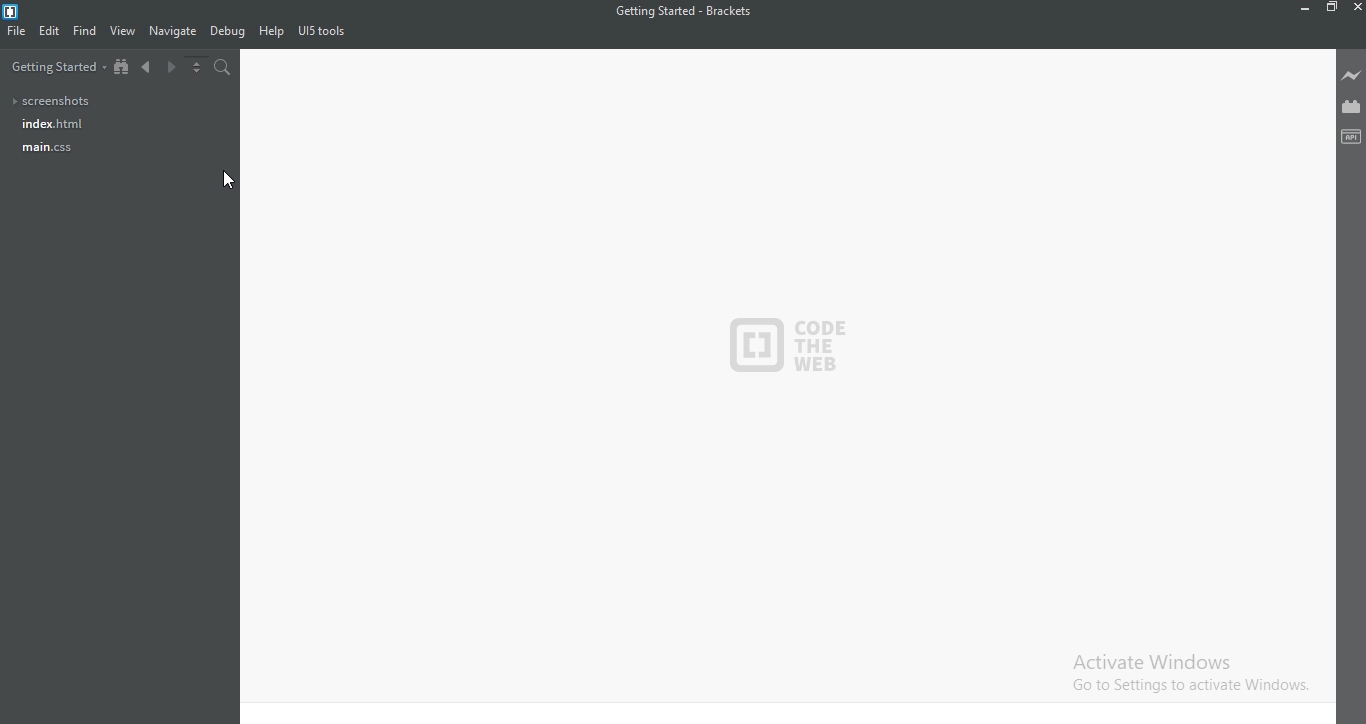 This screenshot has width=1366, height=724. Describe the element at coordinates (1305, 8) in the screenshot. I see `Minimise` at that location.